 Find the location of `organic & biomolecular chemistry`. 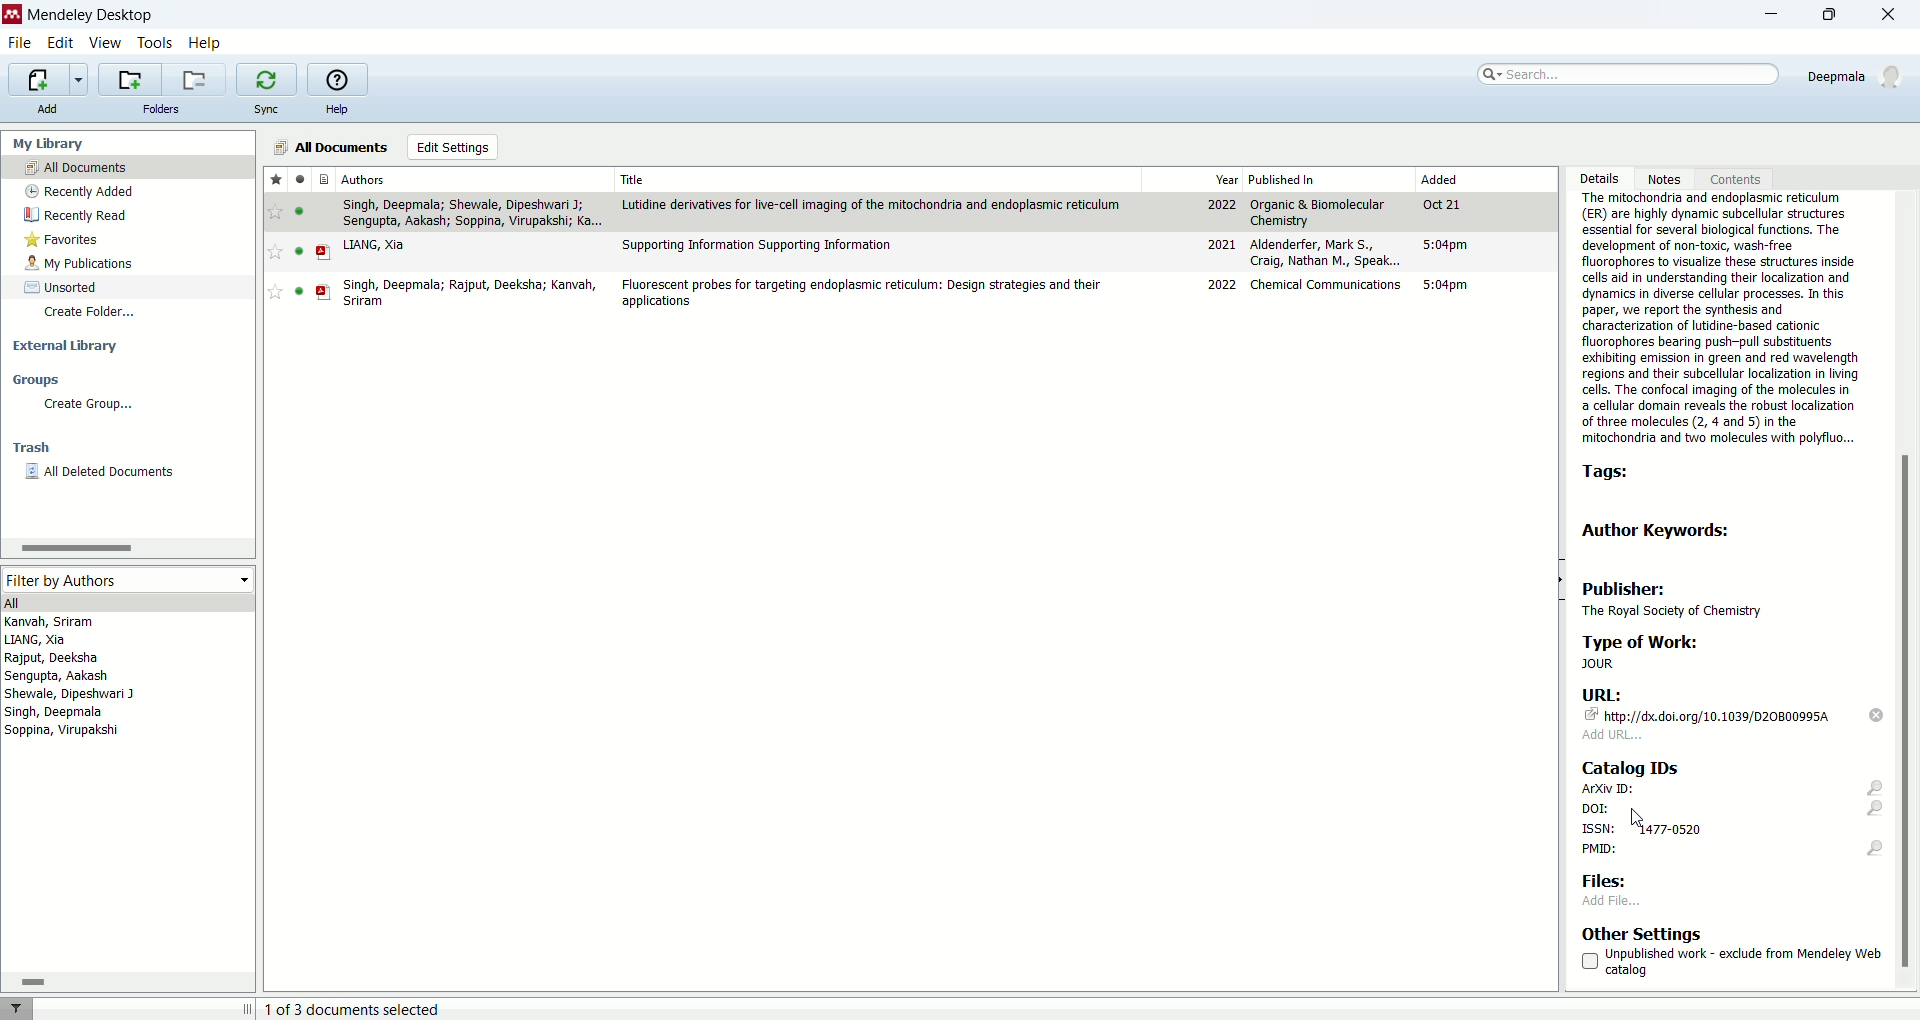

organic & biomolecular chemistry is located at coordinates (1317, 213).